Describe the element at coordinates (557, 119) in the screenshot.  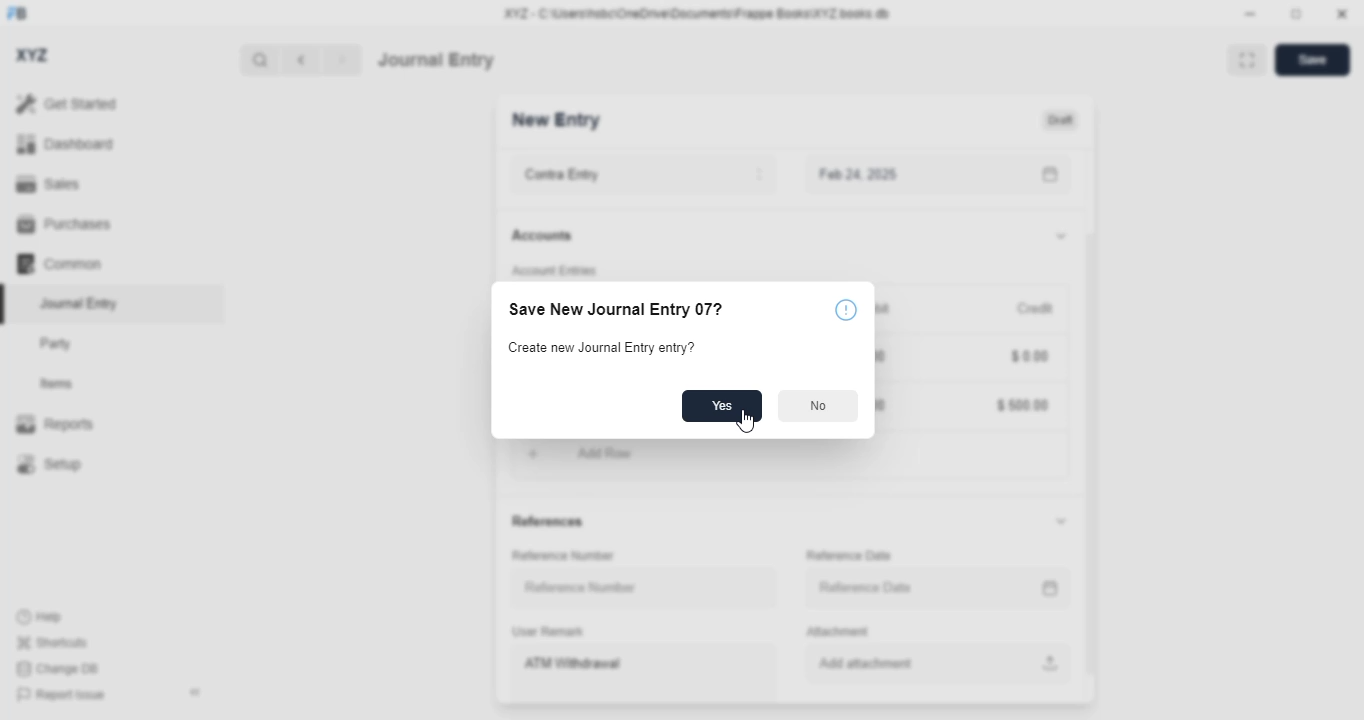
I see `new entry` at that location.